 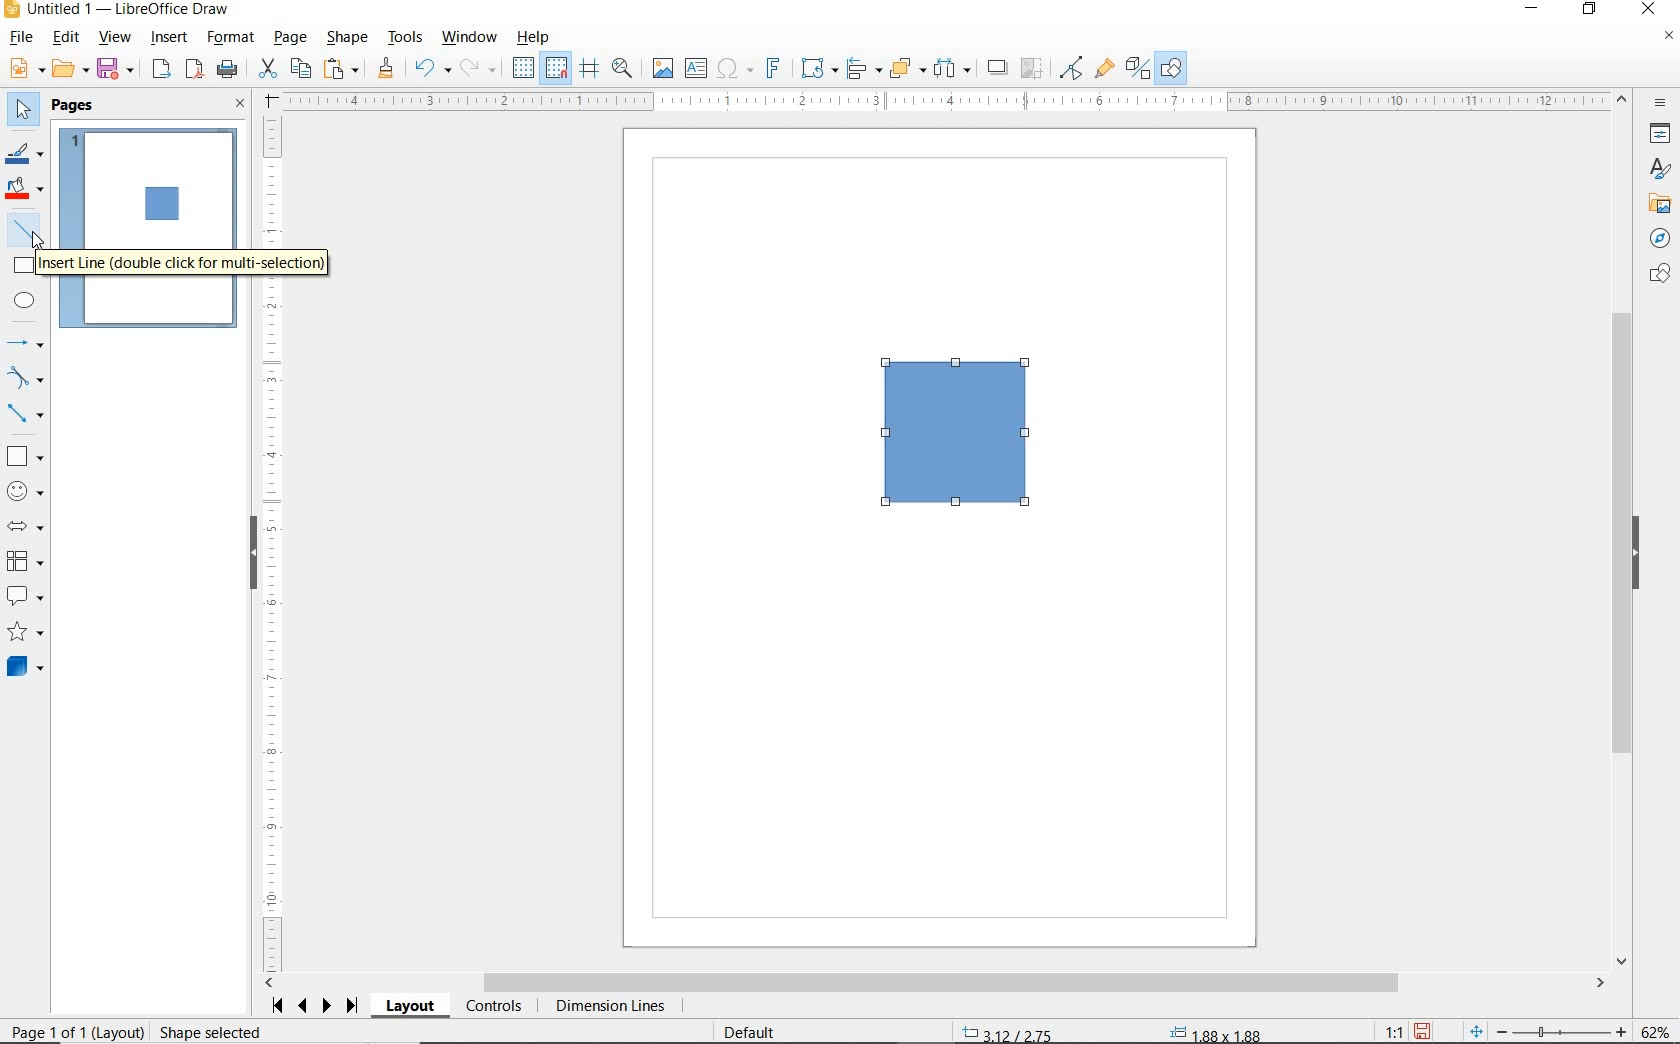 I want to click on PAGES, so click(x=75, y=107).